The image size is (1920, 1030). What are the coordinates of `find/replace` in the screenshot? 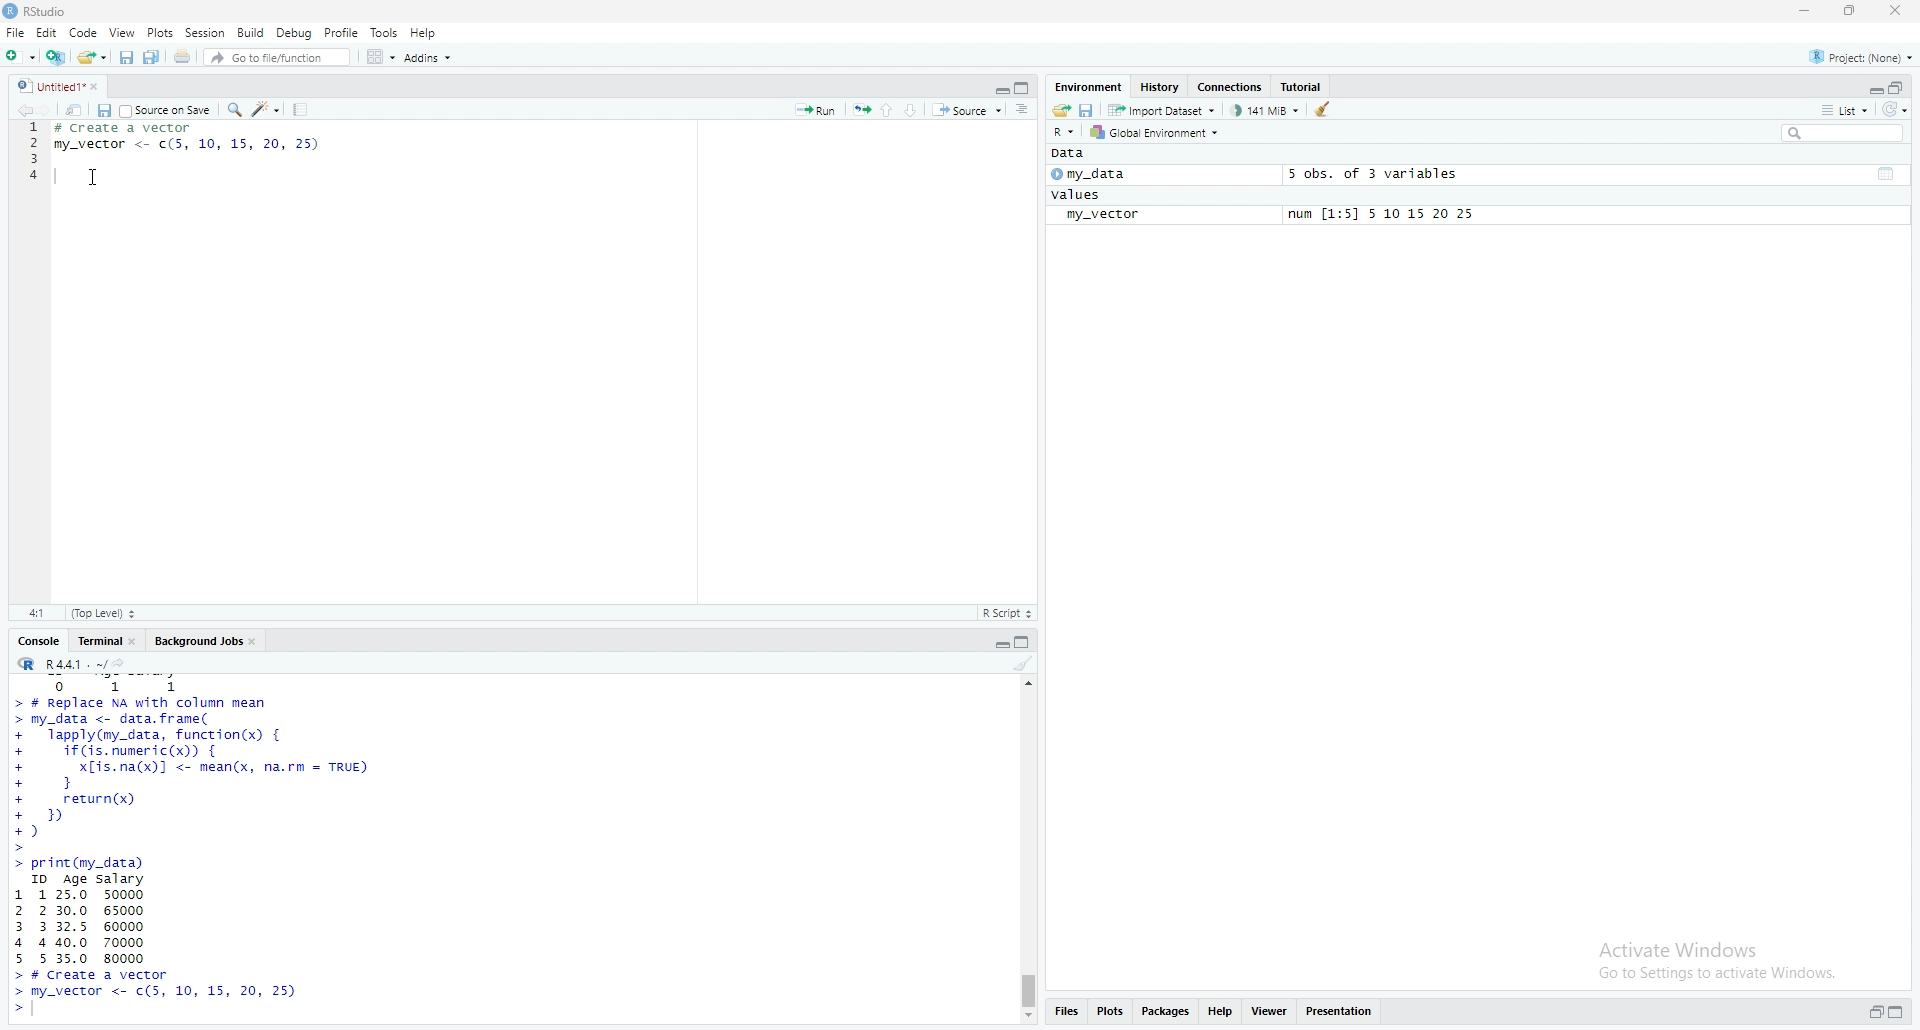 It's located at (236, 110).